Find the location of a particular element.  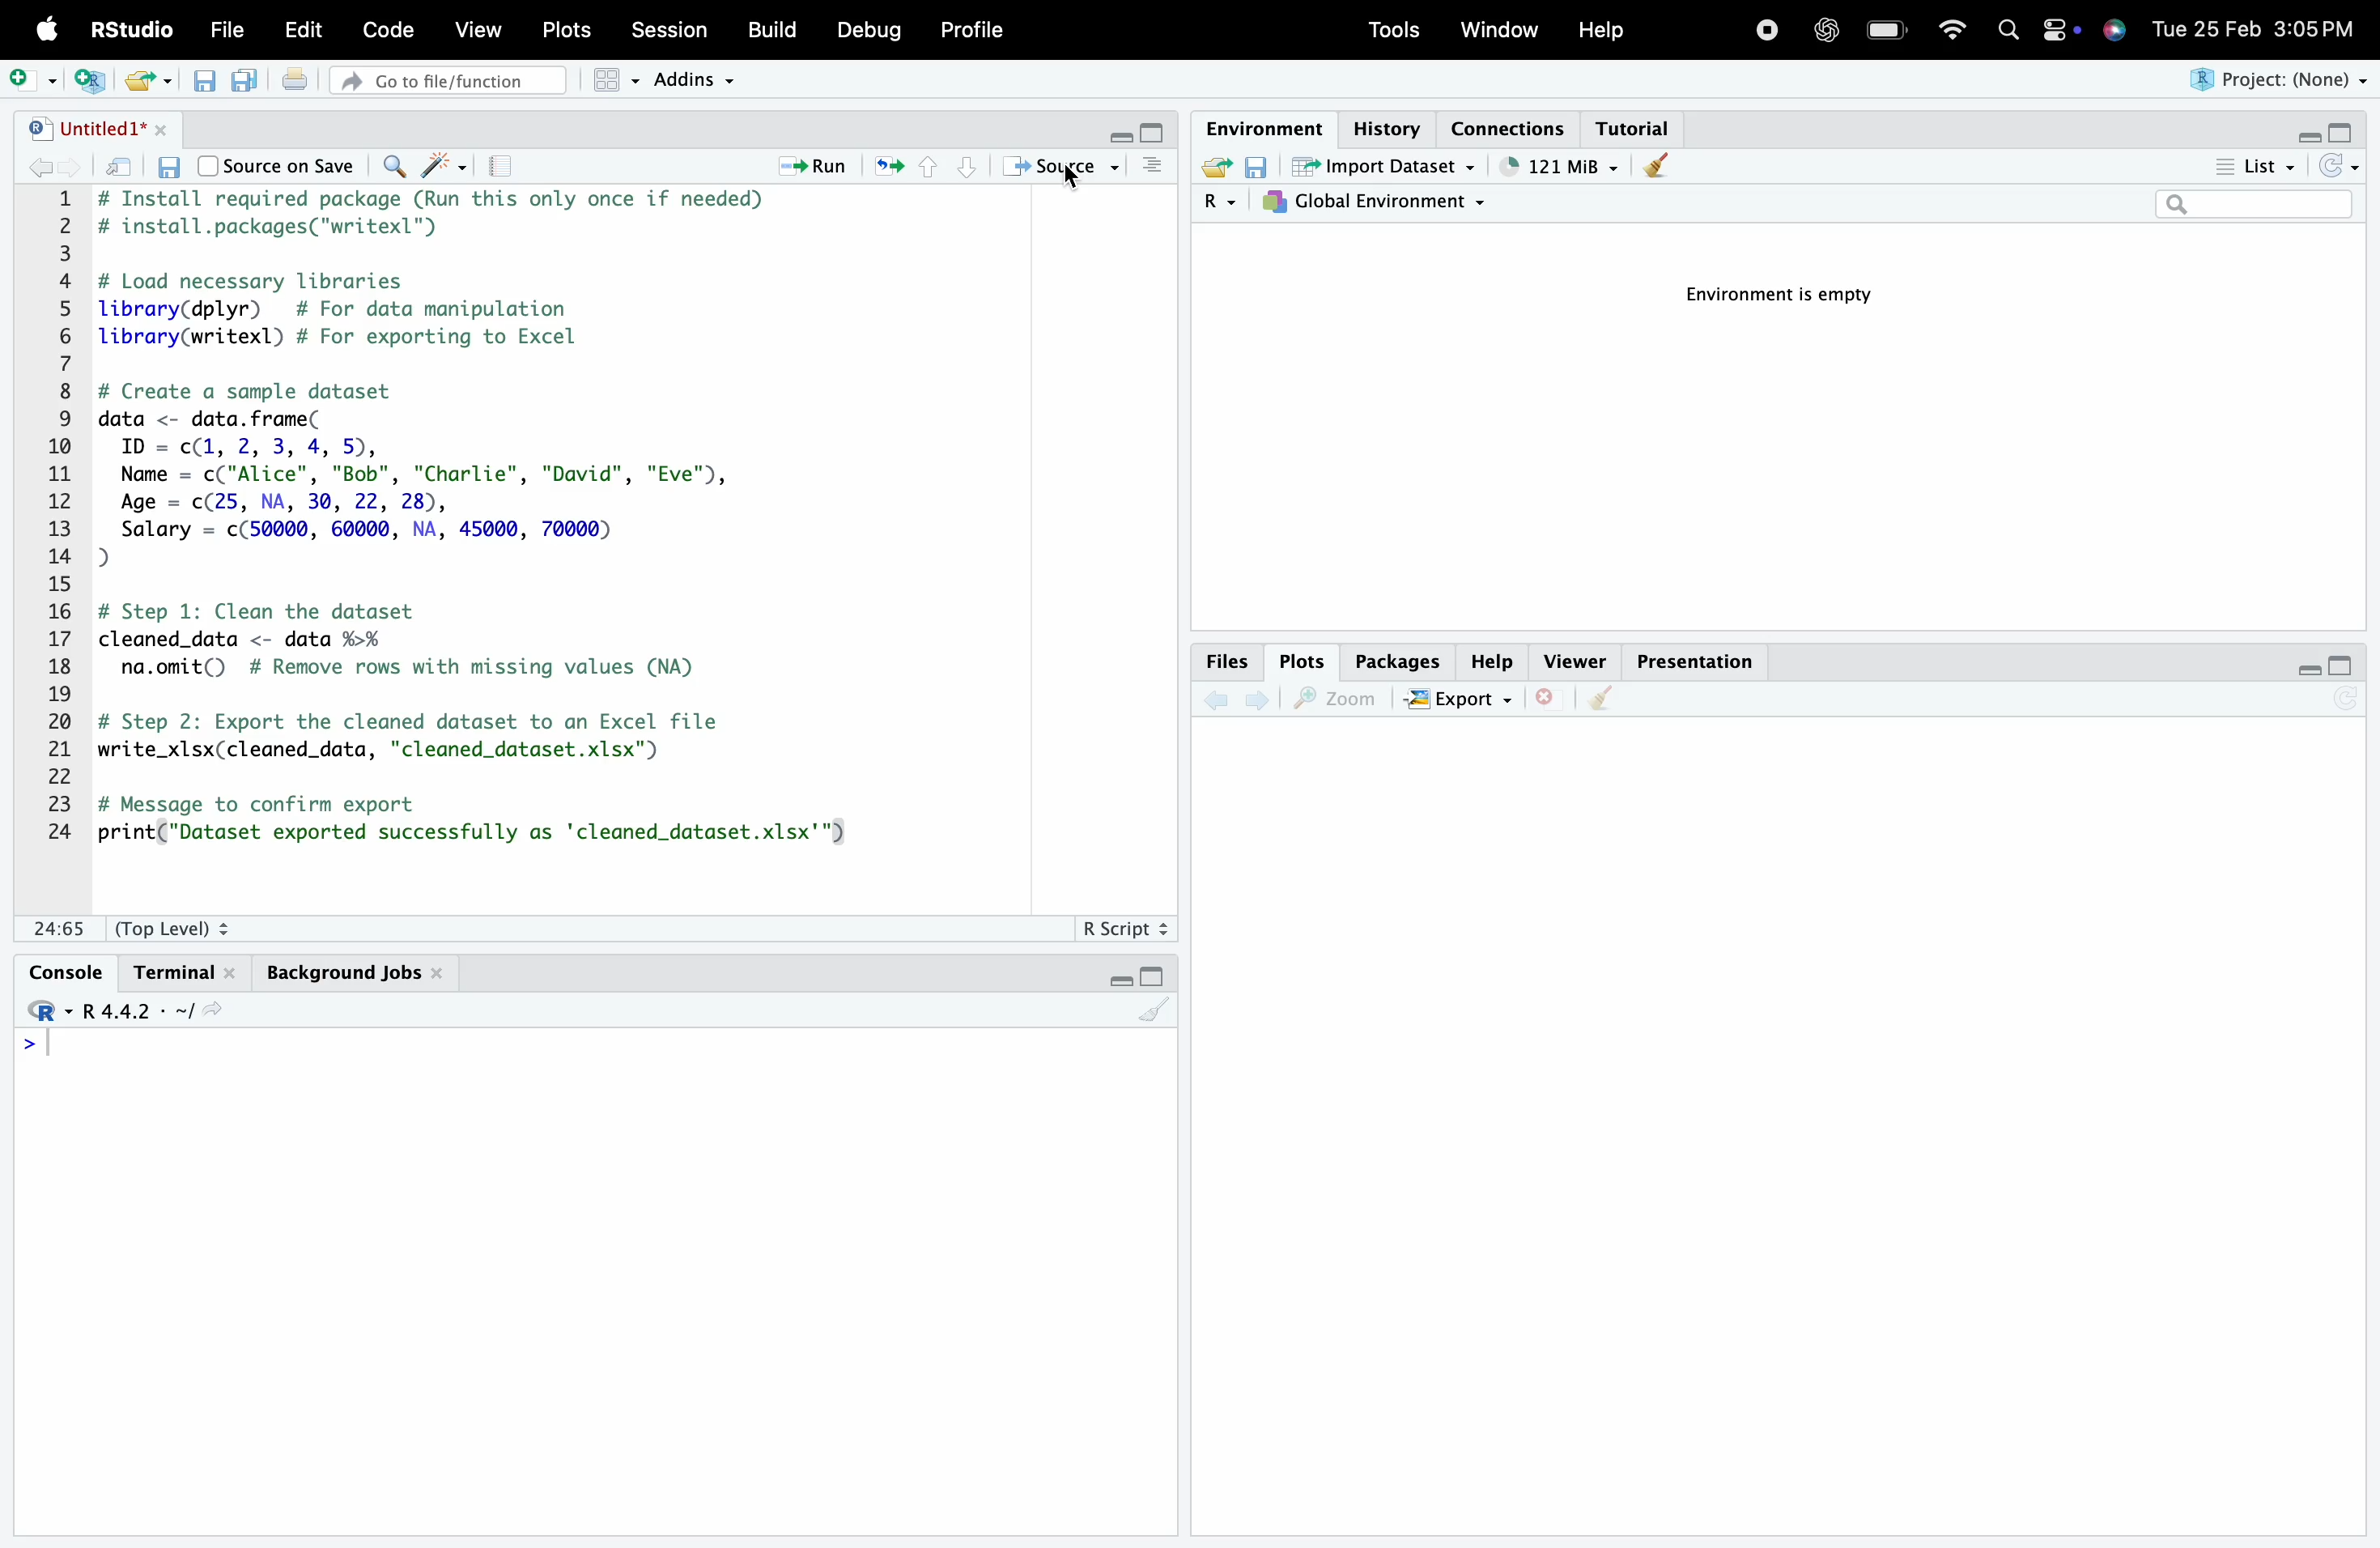

121kib used by R session (Source: Windows System) is located at coordinates (1556, 165).